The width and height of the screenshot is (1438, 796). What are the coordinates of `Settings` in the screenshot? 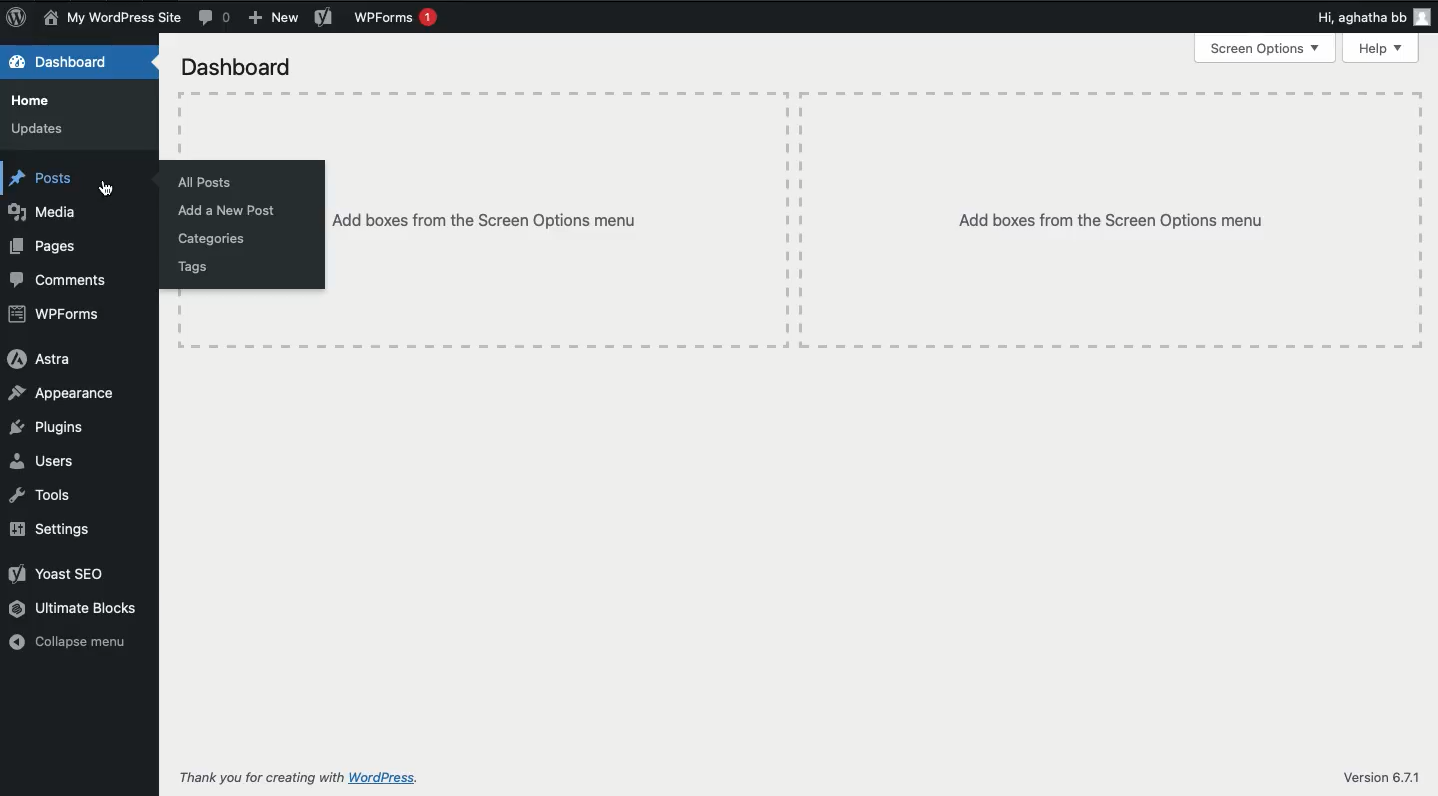 It's located at (57, 529).